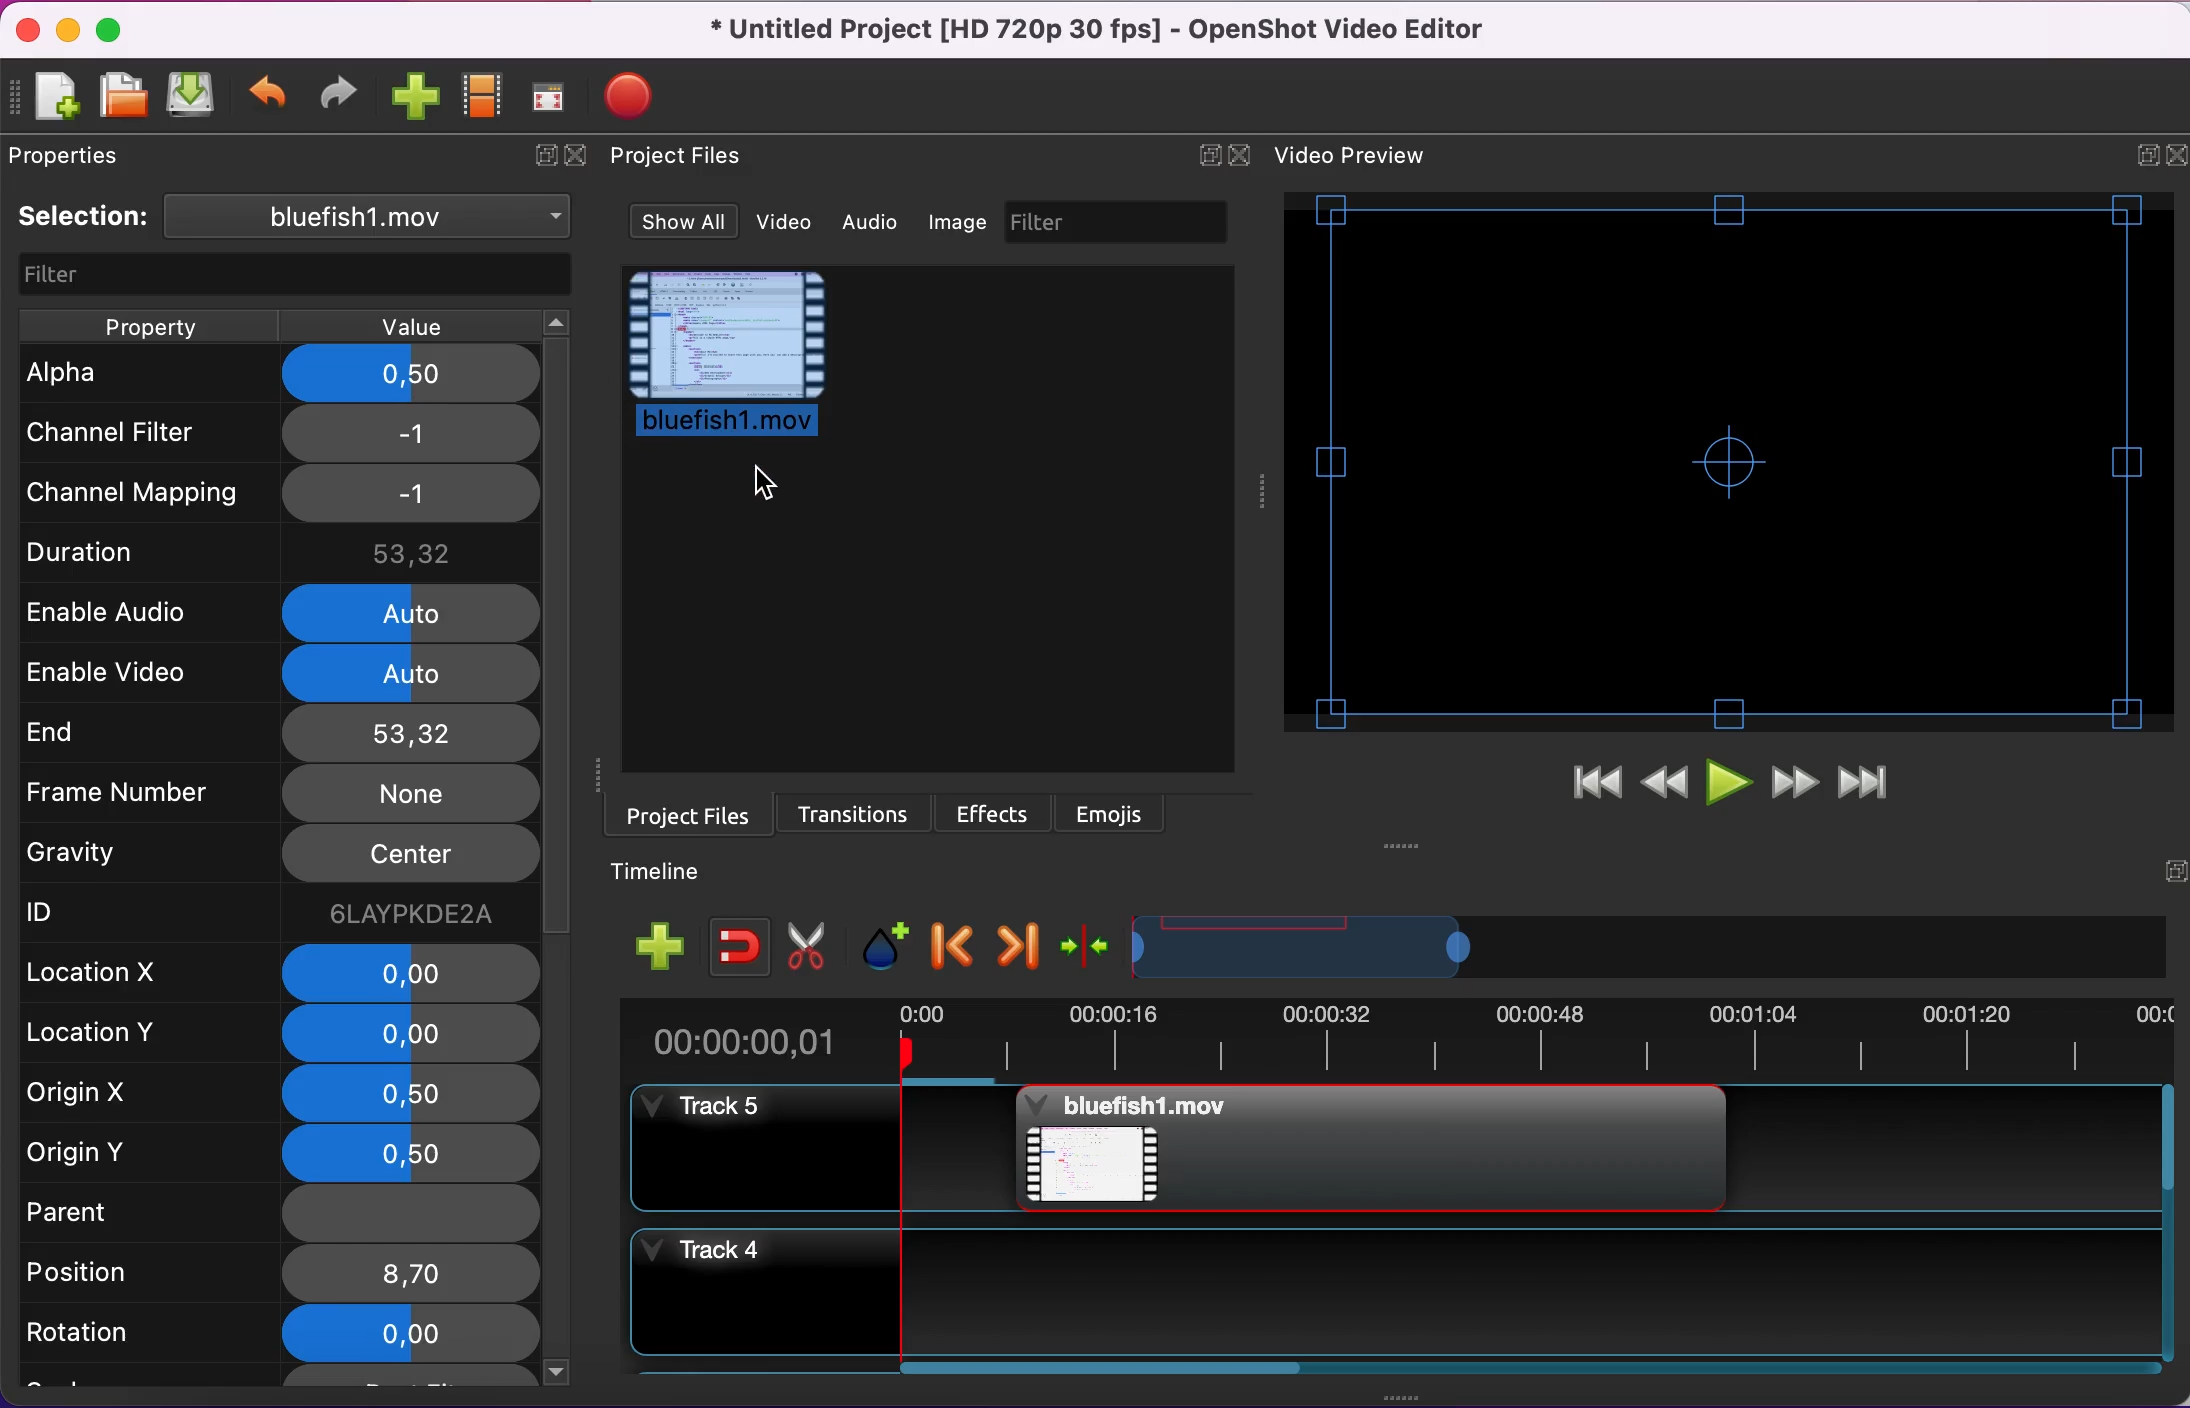 The height and width of the screenshot is (1408, 2190). What do you see at coordinates (416, 1156) in the screenshot?
I see `0,5` at bounding box center [416, 1156].